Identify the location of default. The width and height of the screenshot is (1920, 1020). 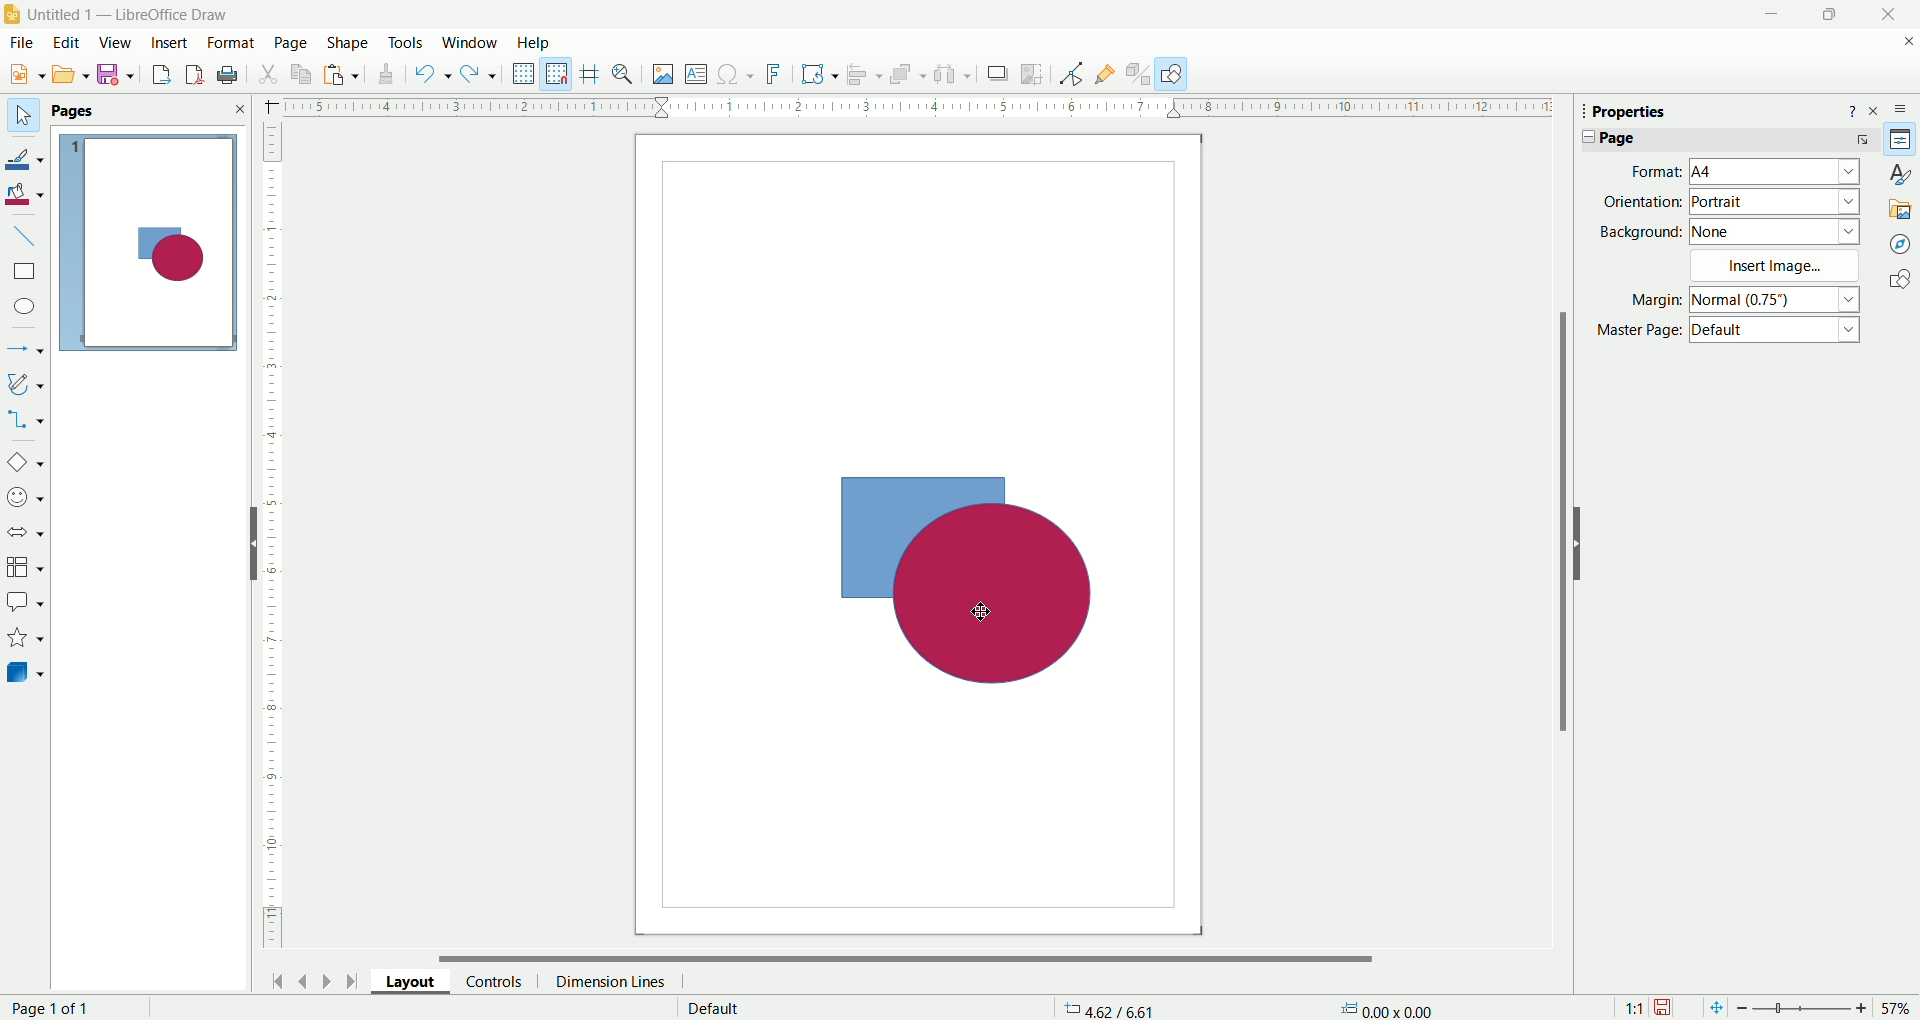
(707, 1008).